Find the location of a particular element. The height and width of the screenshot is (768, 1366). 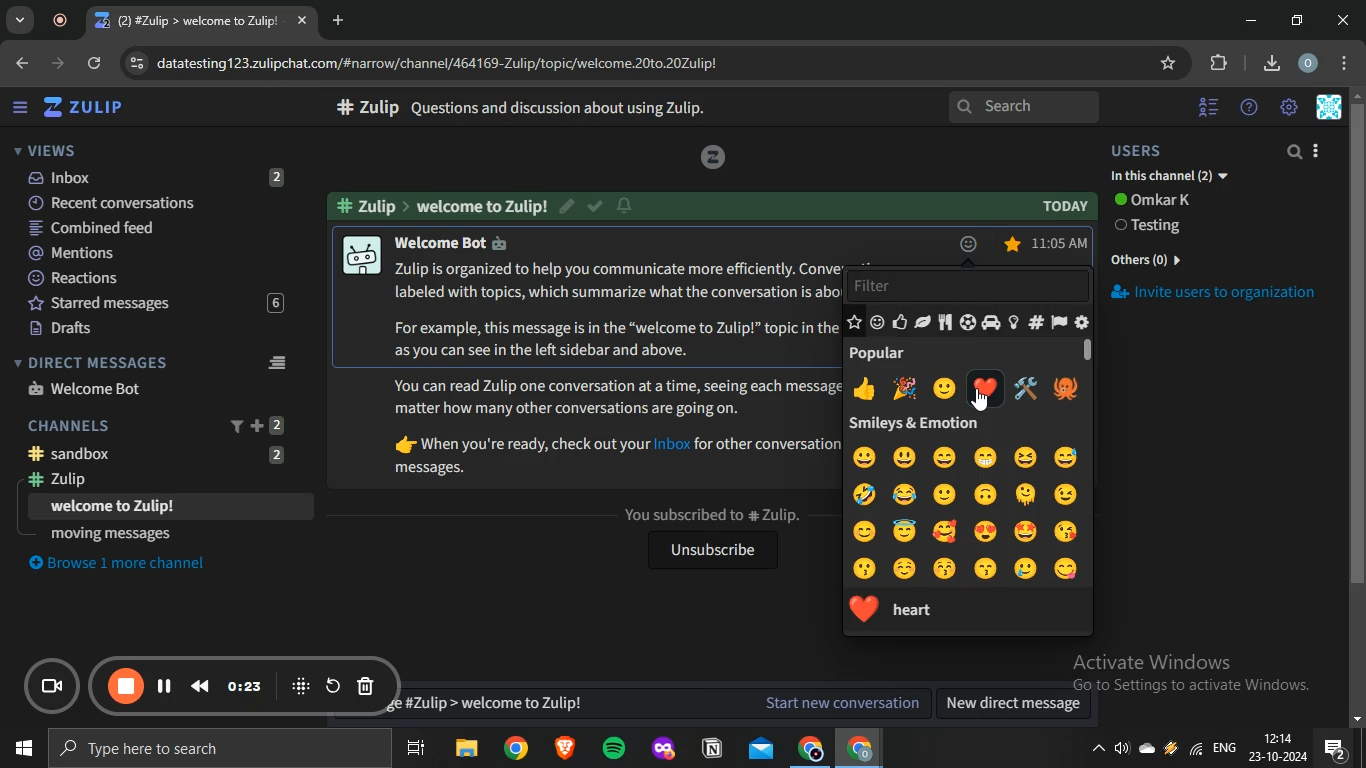

filter is located at coordinates (960, 284).